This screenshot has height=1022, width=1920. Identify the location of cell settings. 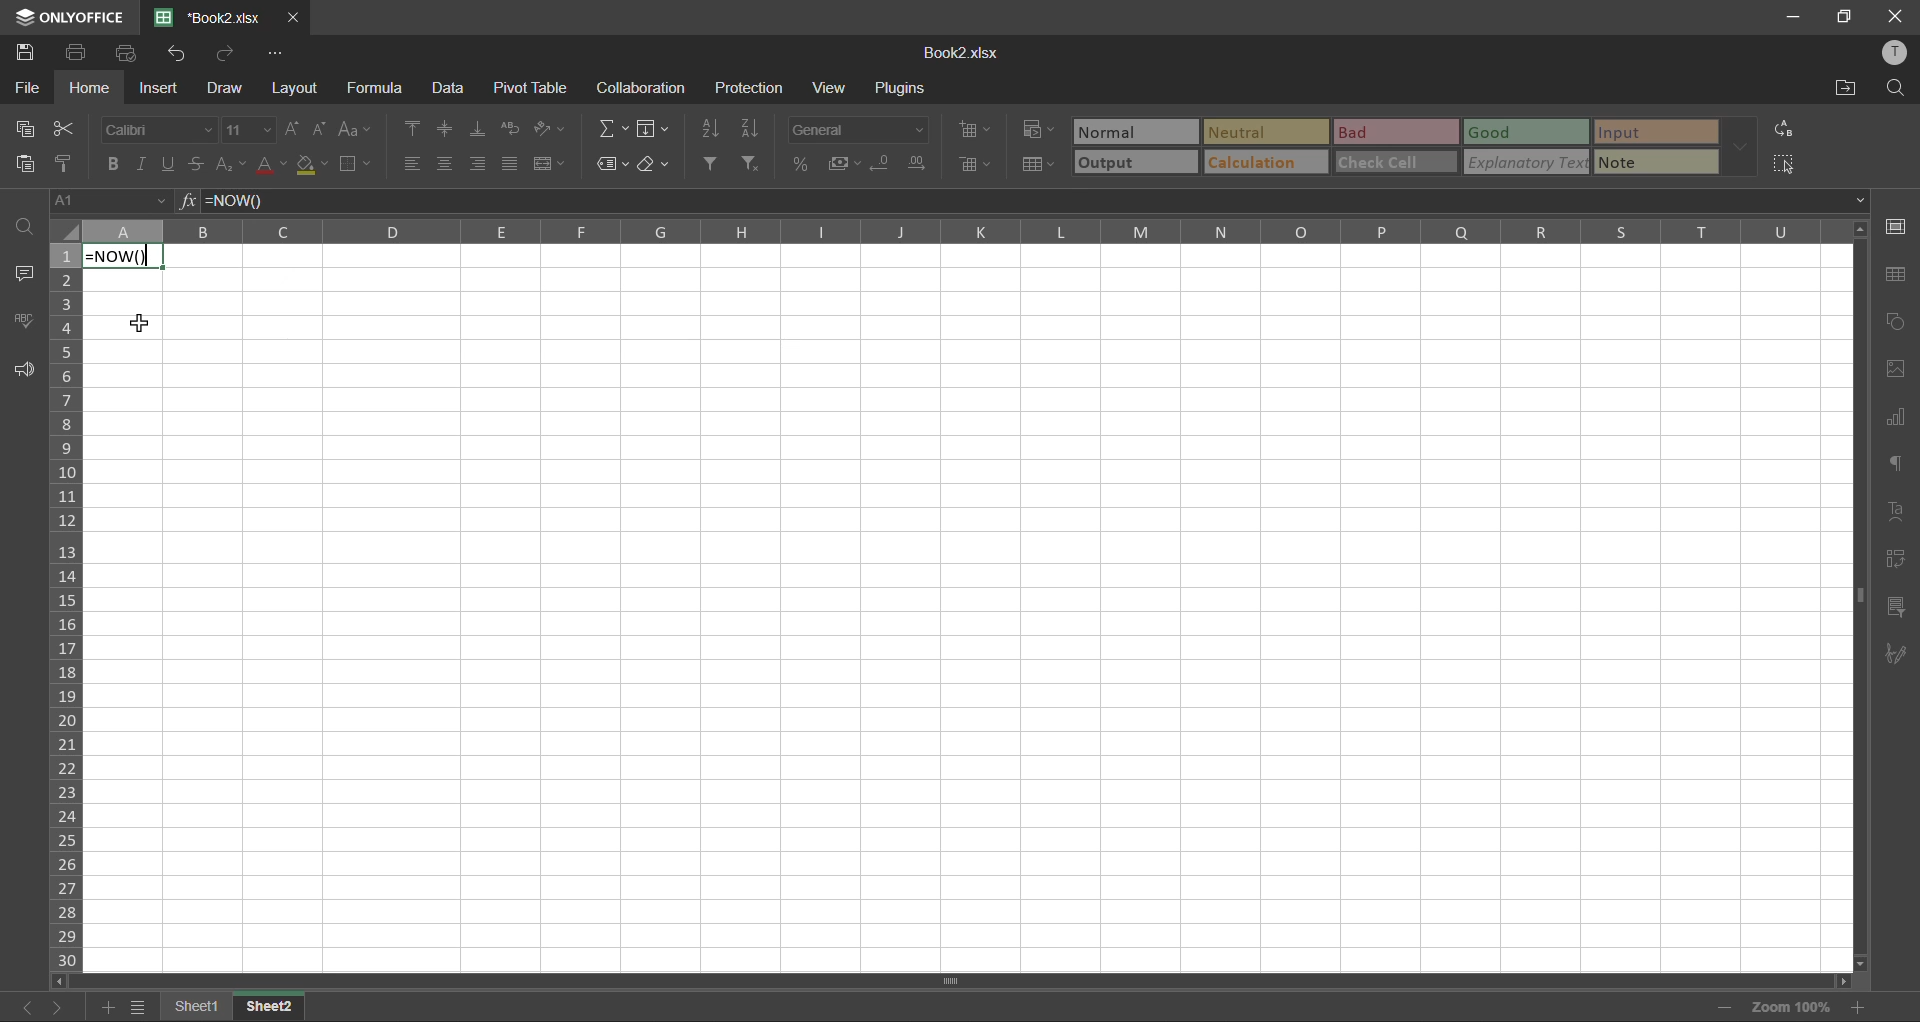
(1898, 226).